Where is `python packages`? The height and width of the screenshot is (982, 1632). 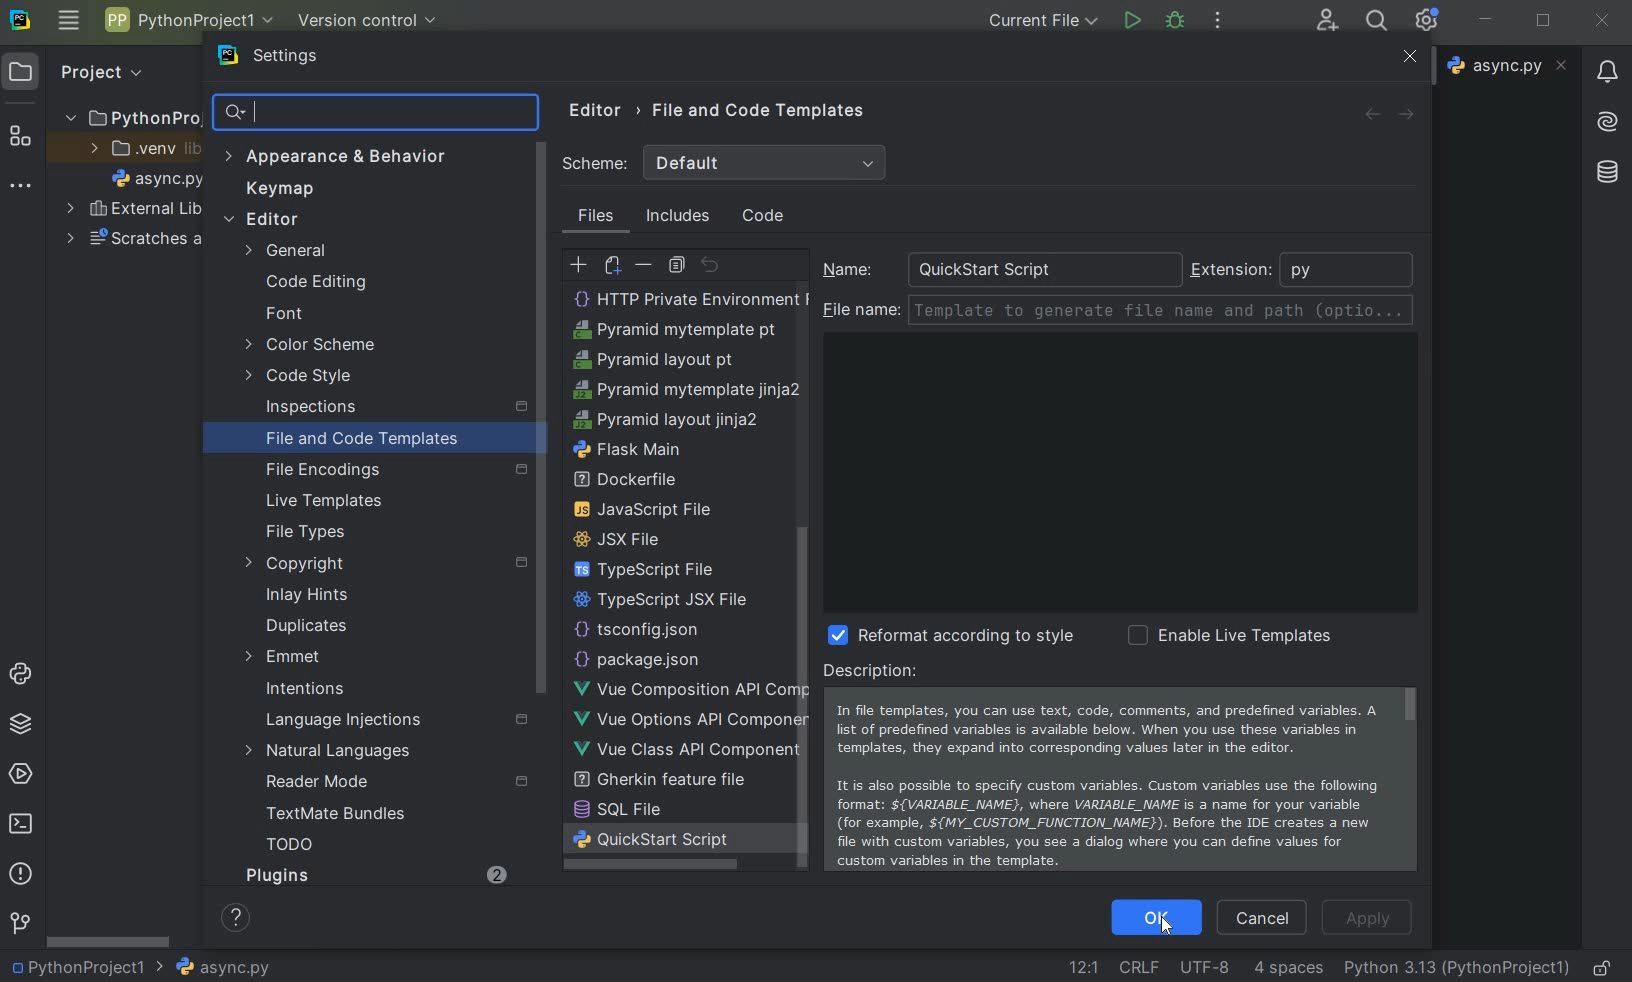
python packages is located at coordinates (22, 722).